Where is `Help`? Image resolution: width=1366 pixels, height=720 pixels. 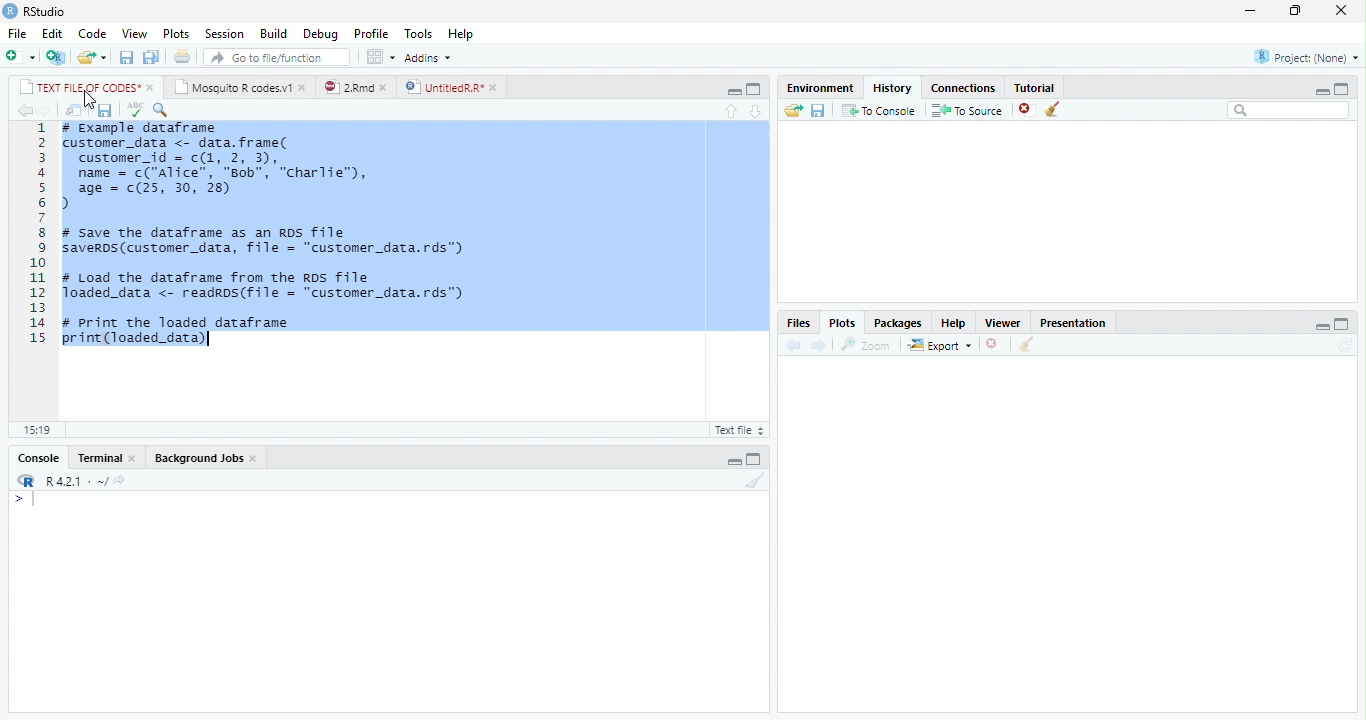
Help is located at coordinates (953, 324).